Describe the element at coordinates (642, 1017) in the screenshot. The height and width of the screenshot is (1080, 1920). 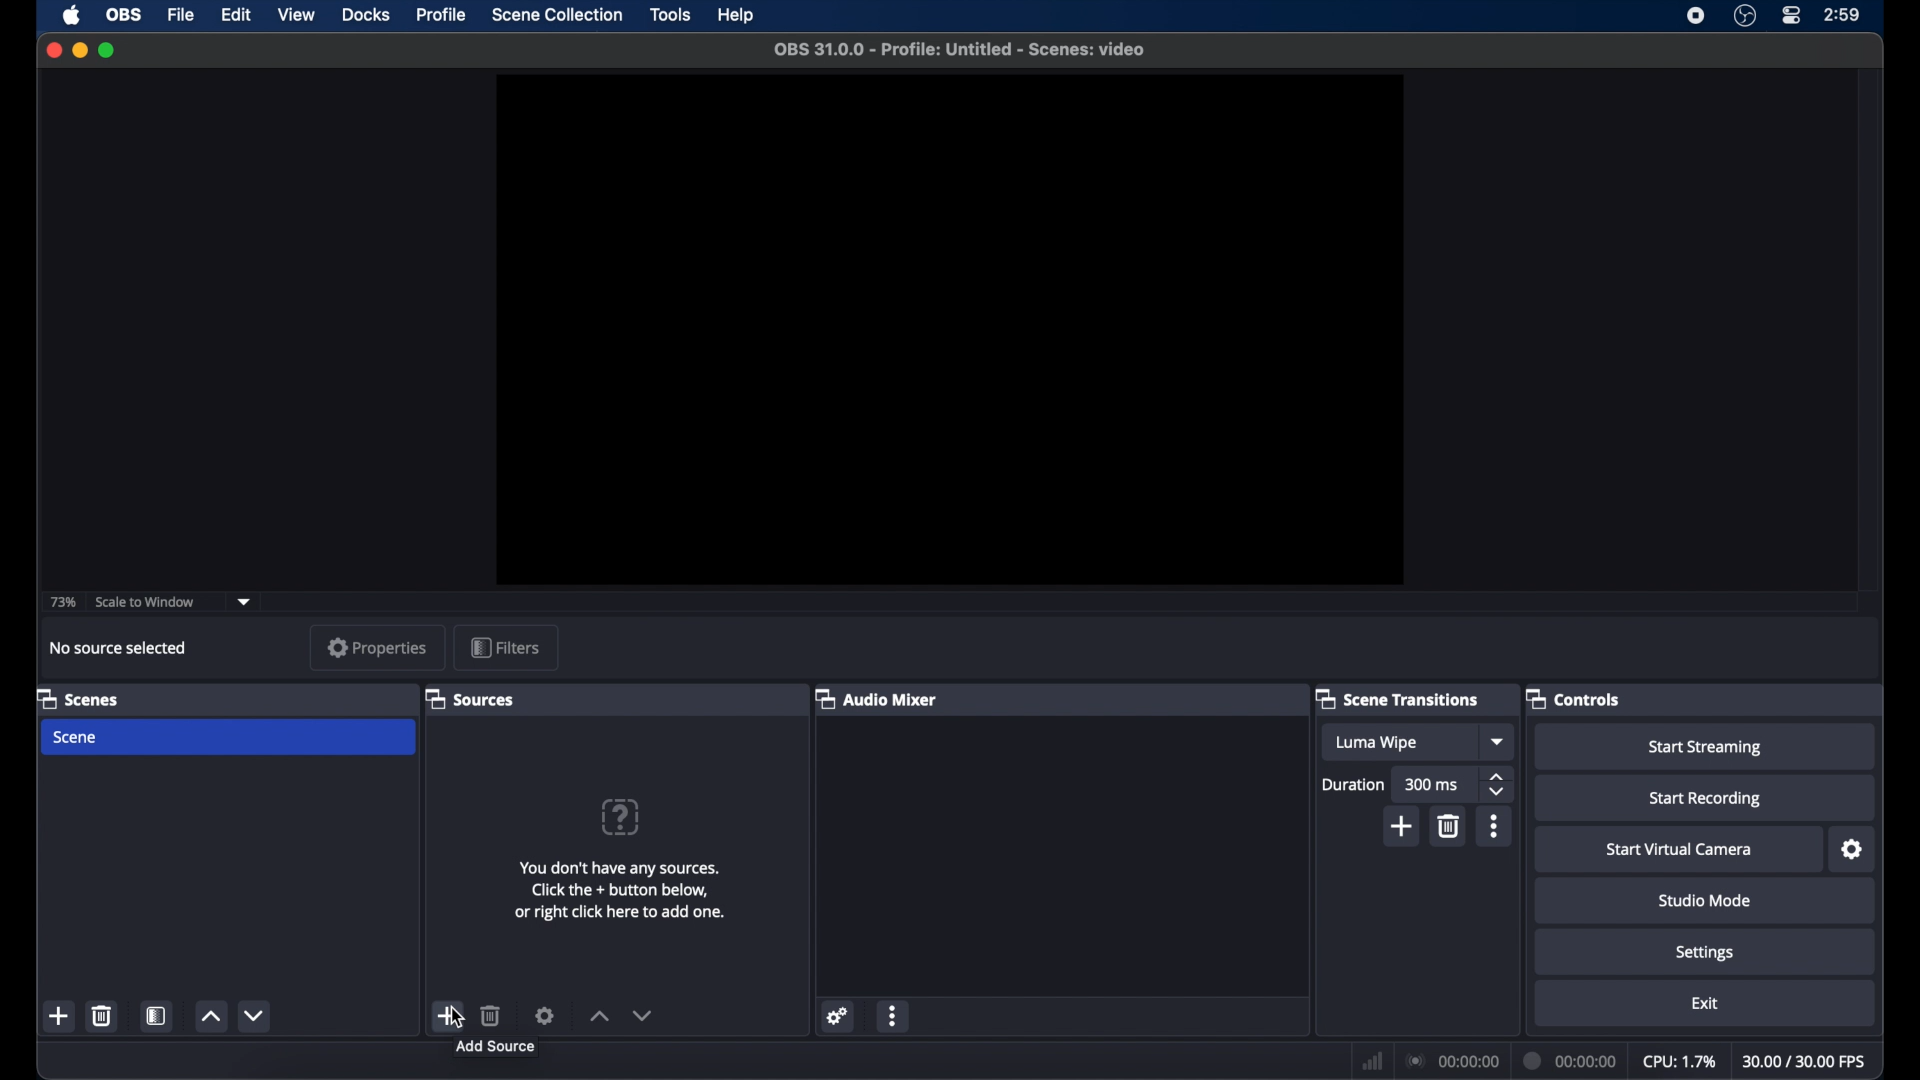
I see `decrement` at that location.